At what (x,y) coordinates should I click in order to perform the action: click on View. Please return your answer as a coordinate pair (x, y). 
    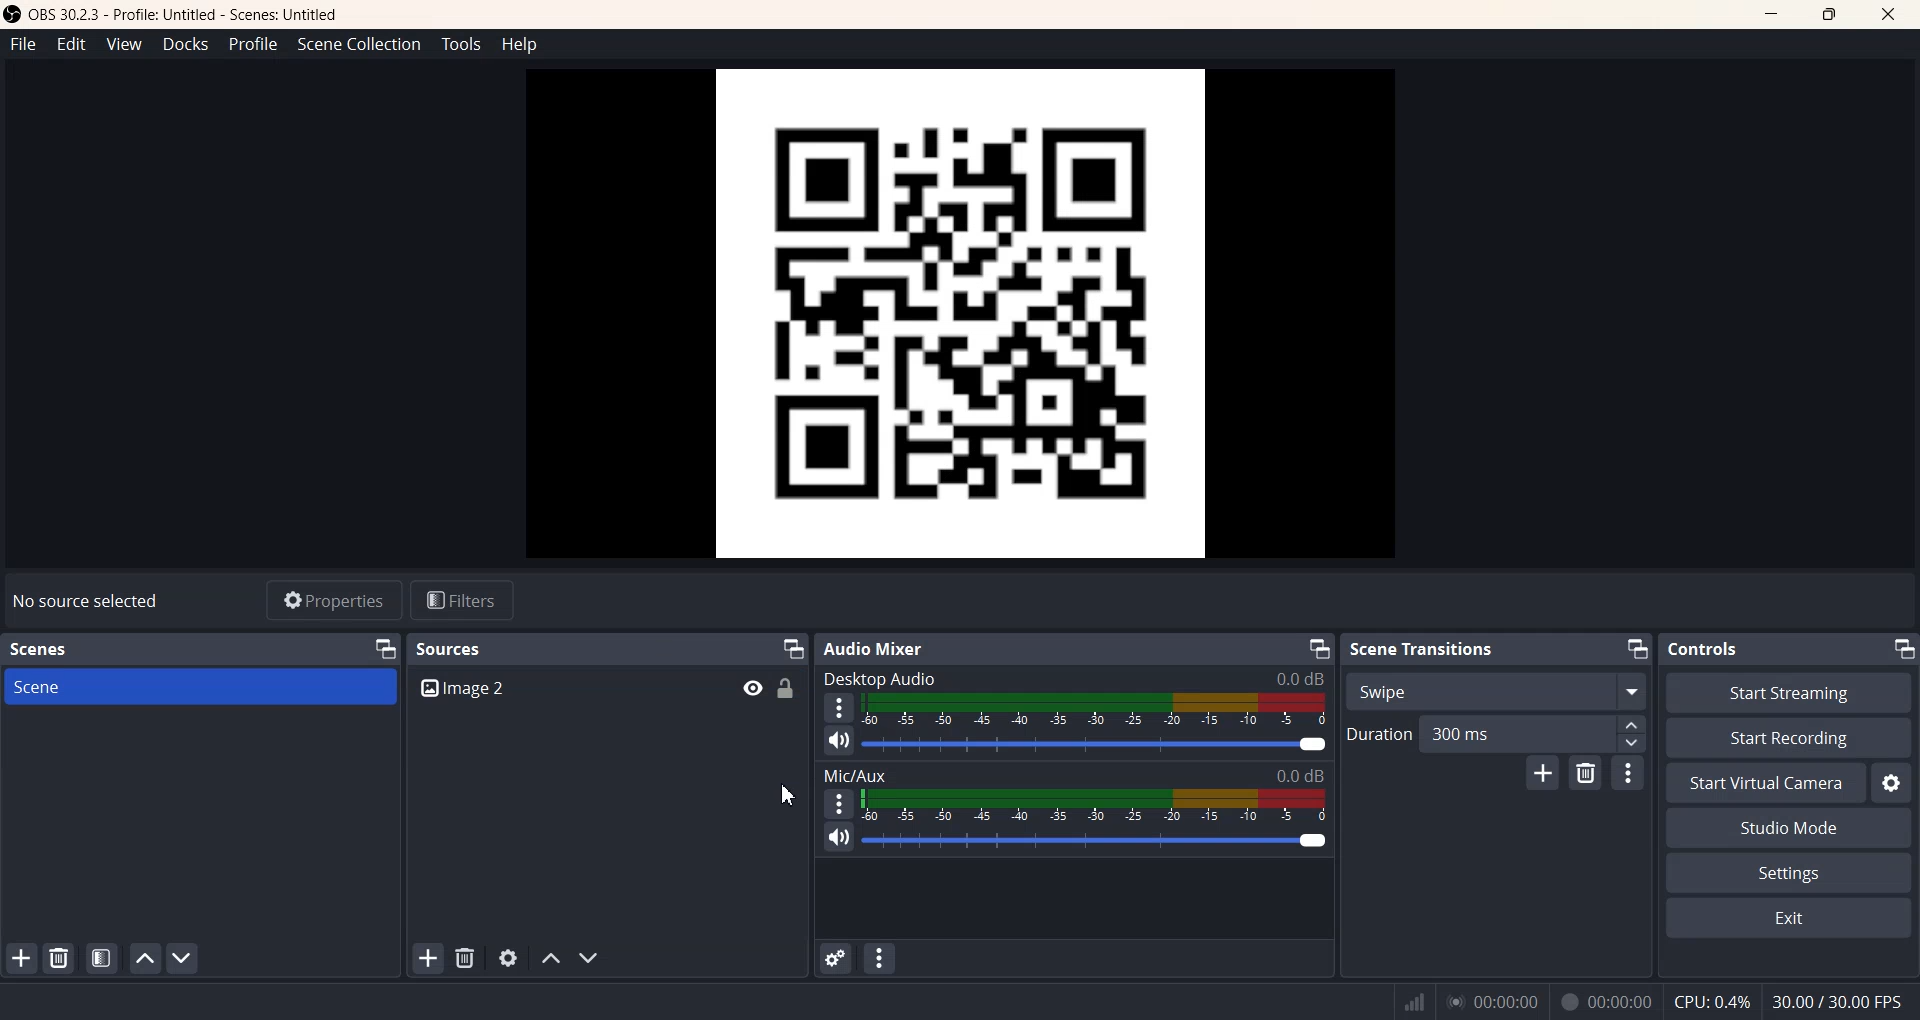
    Looking at the image, I should click on (123, 43).